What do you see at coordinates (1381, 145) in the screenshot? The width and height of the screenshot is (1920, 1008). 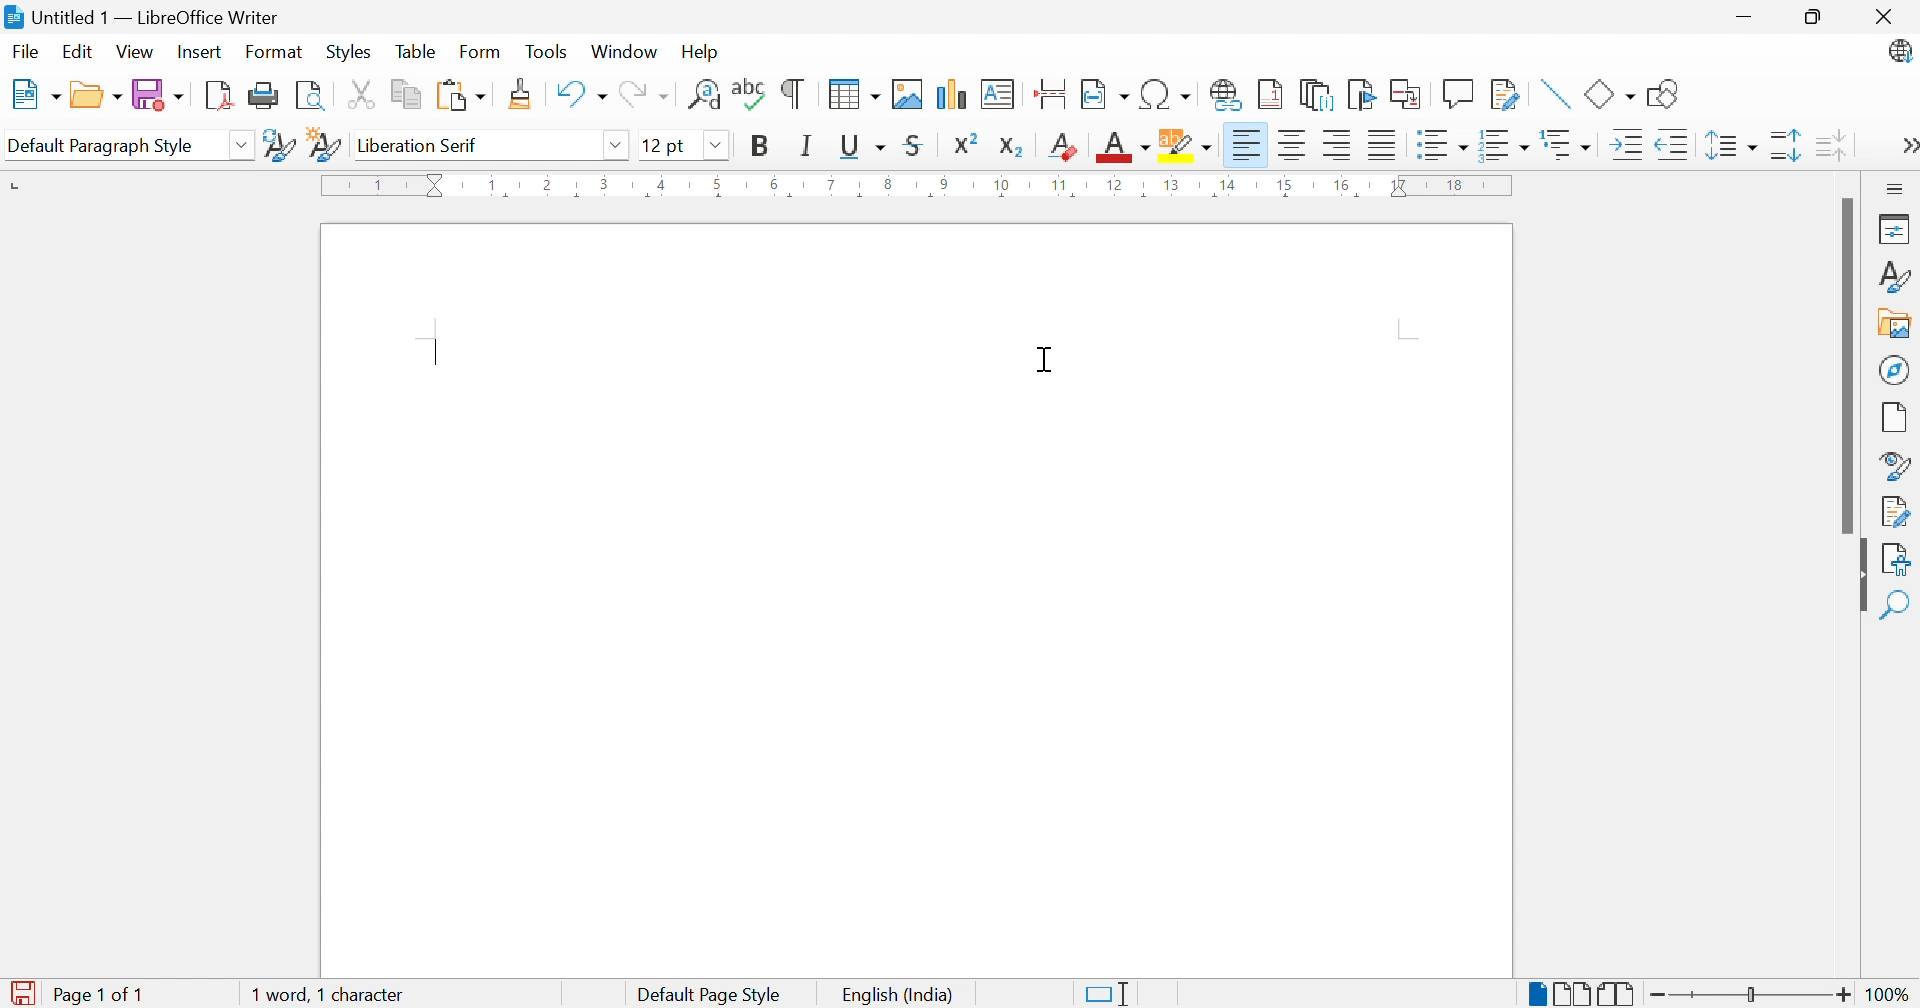 I see `Justified` at bounding box center [1381, 145].